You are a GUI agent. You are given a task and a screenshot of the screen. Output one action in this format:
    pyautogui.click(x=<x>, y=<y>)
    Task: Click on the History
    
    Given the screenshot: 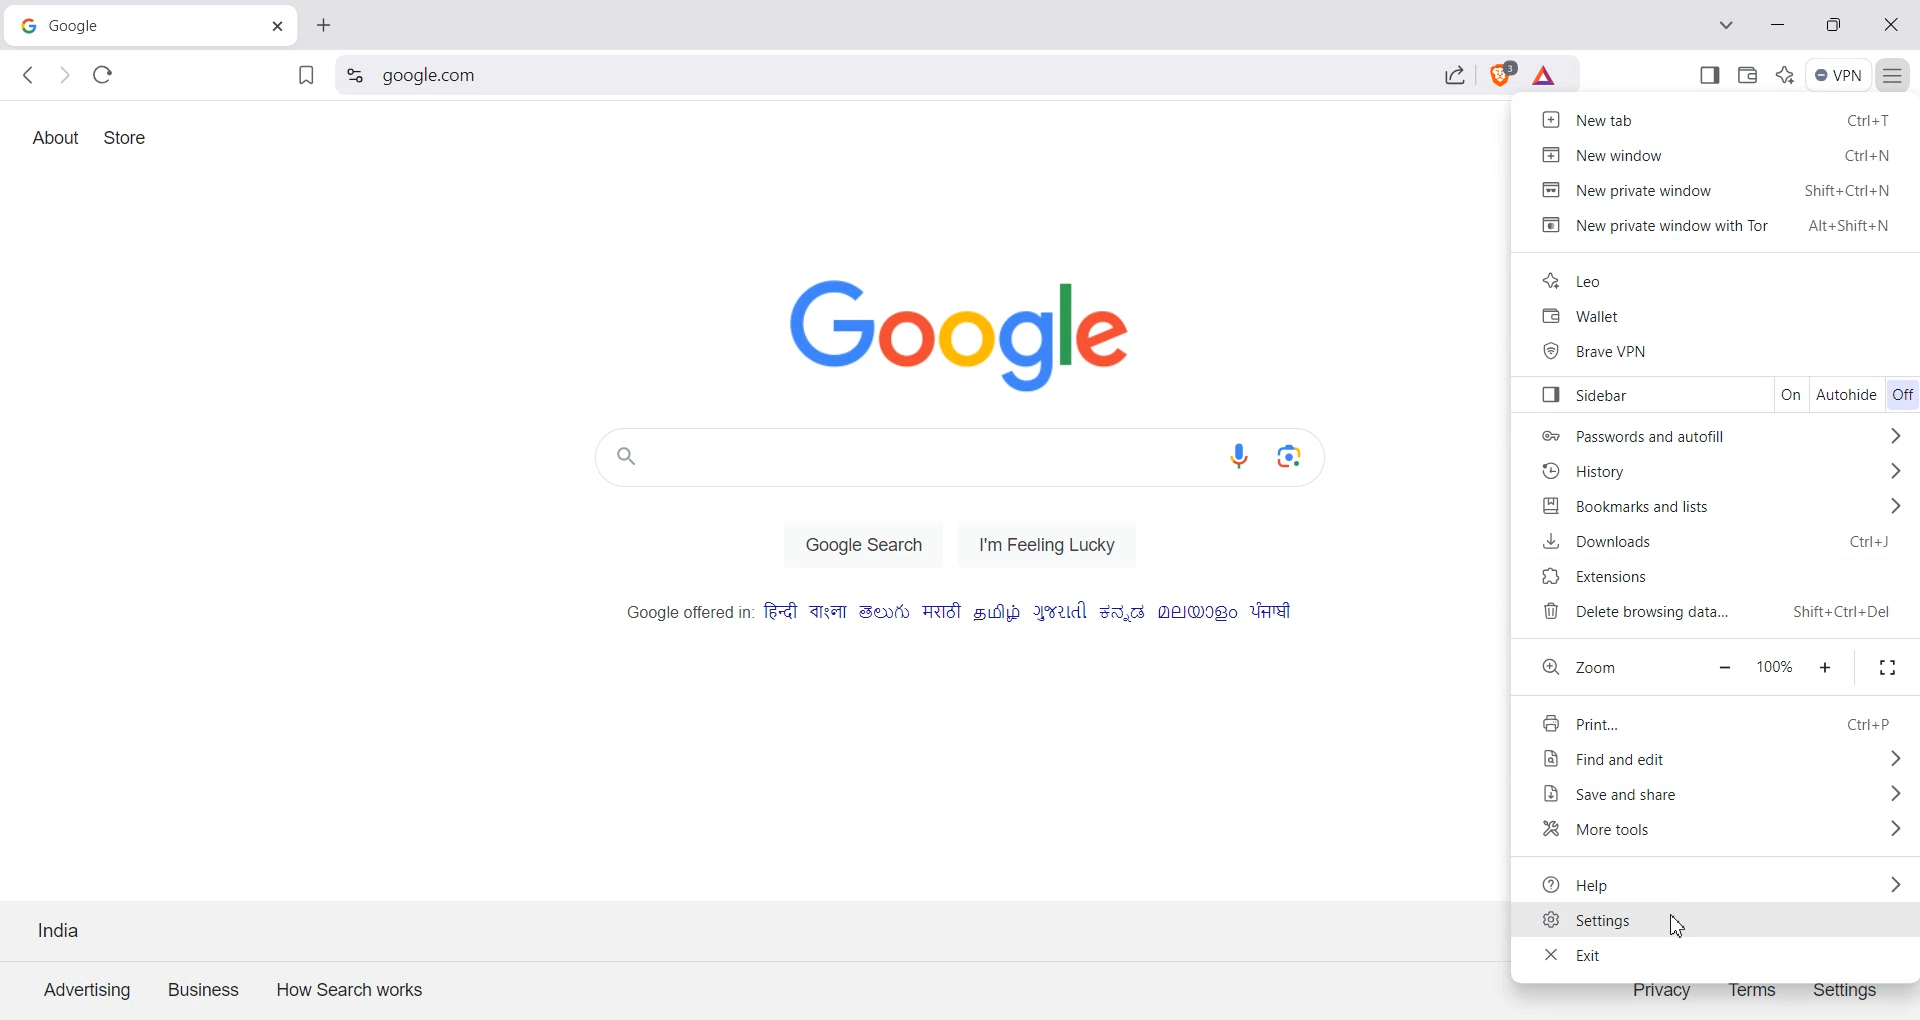 What is the action you would take?
    pyautogui.click(x=1728, y=472)
    